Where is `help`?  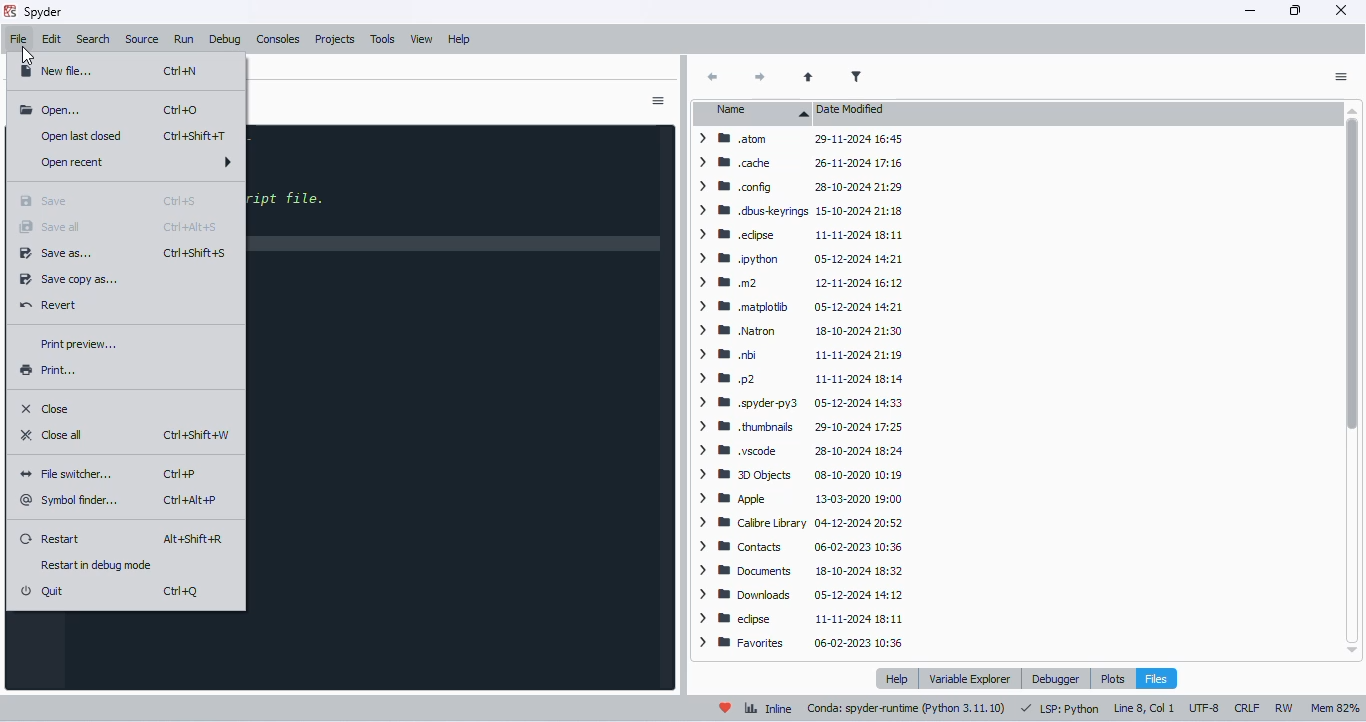
help is located at coordinates (898, 678).